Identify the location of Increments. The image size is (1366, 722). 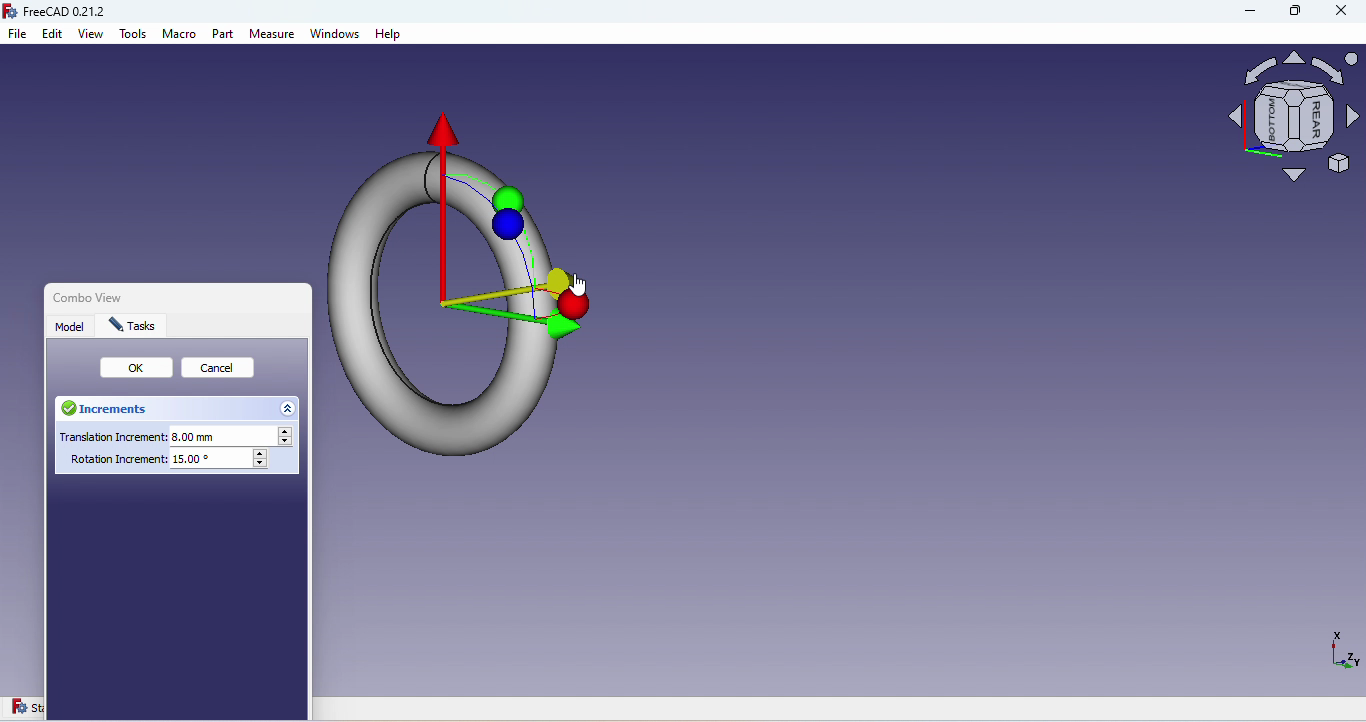
(112, 410).